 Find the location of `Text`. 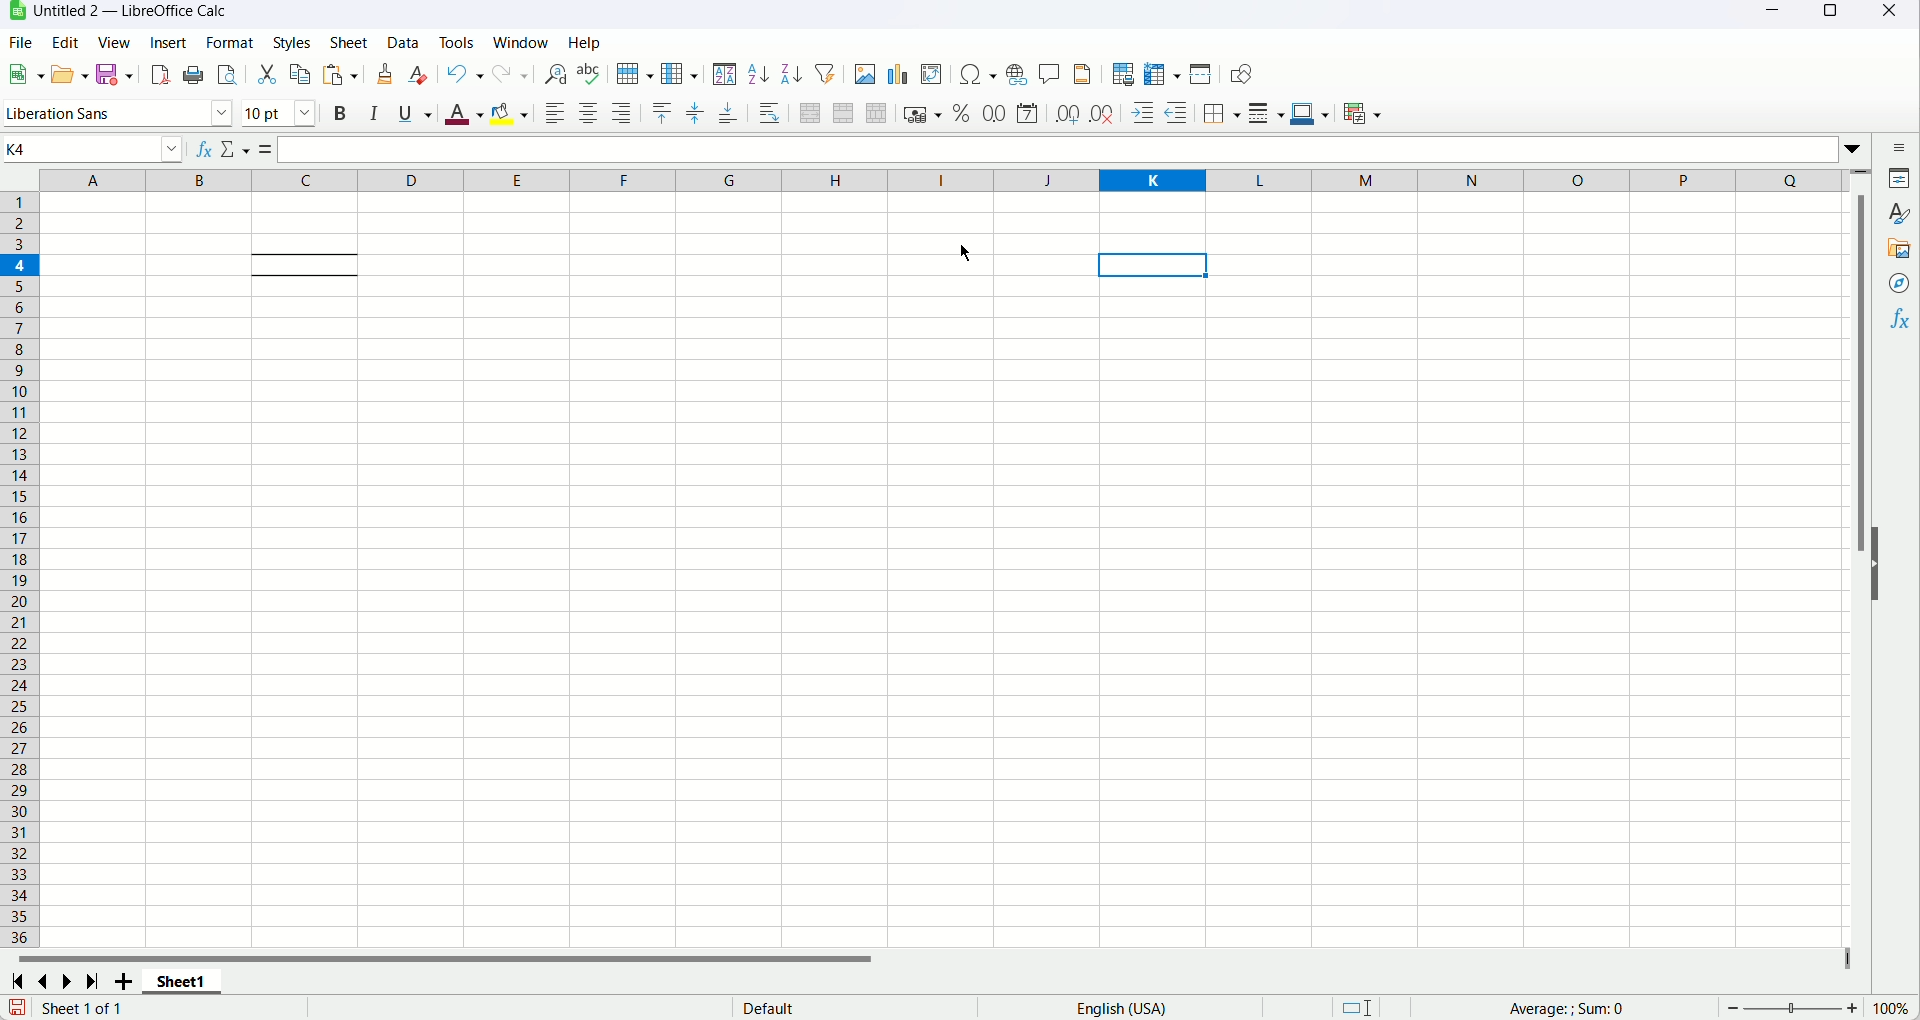

Text is located at coordinates (81, 1008).